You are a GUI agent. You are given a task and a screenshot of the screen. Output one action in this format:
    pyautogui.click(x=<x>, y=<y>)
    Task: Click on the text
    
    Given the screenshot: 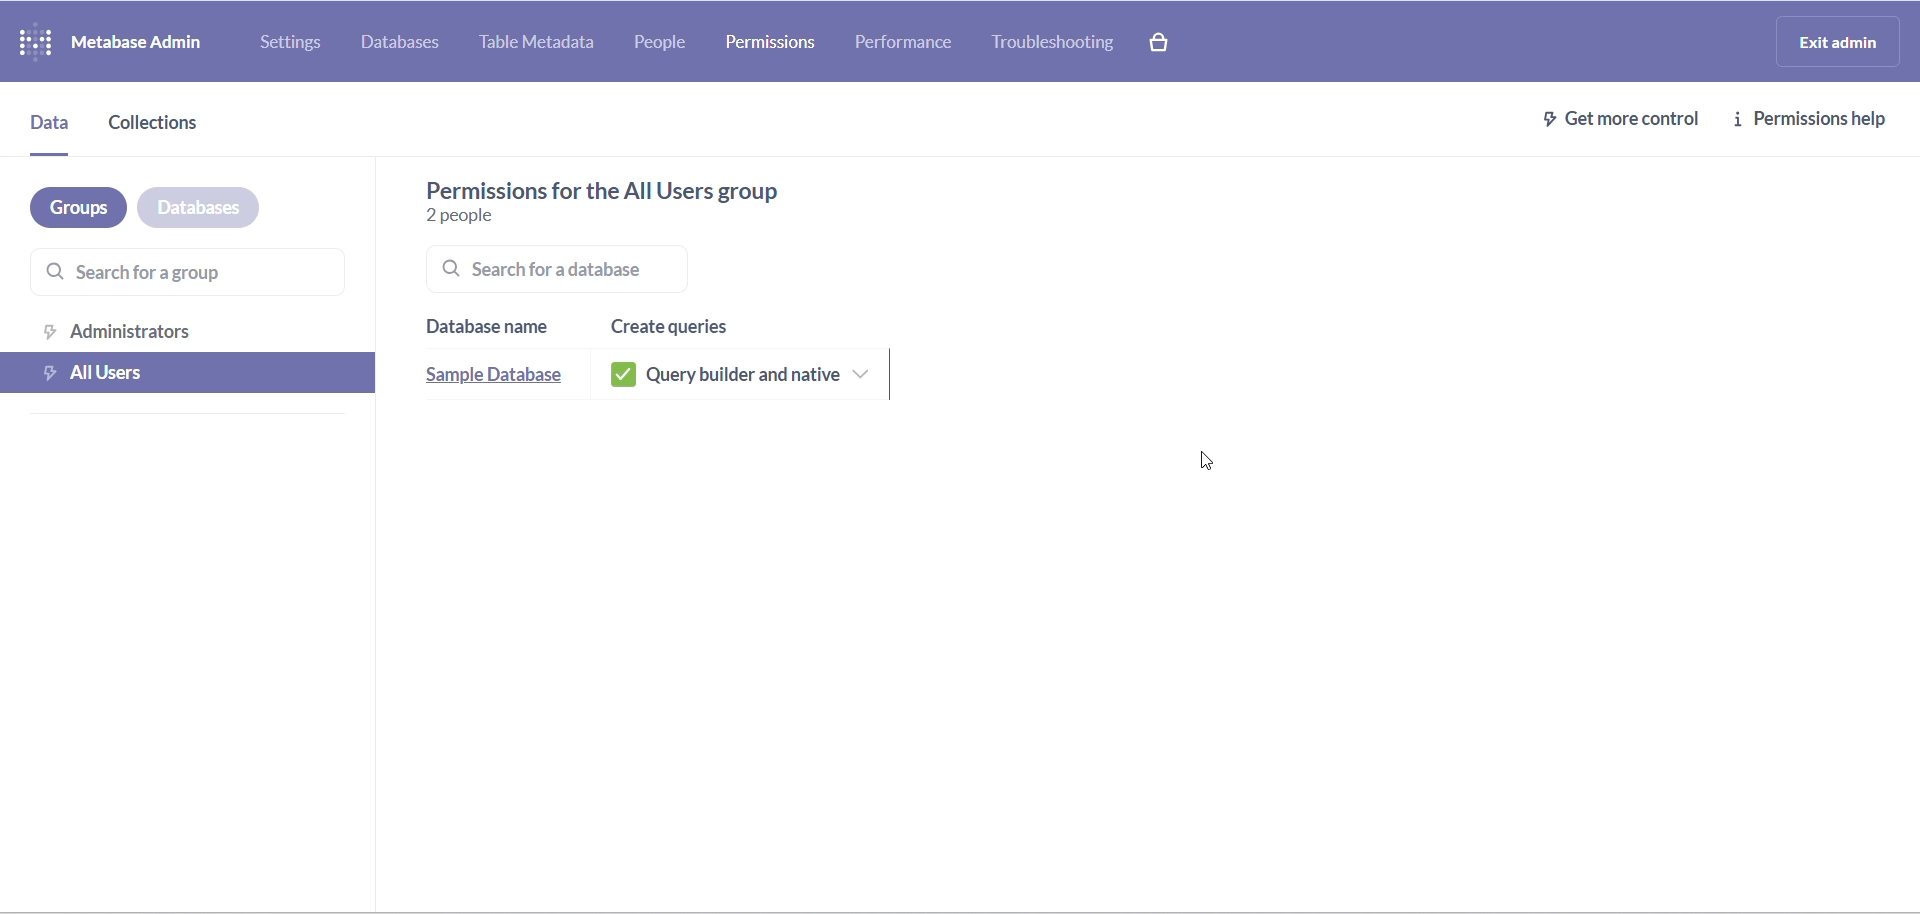 What is the action you would take?
    pyautogui.click(x=674, y=189)
    